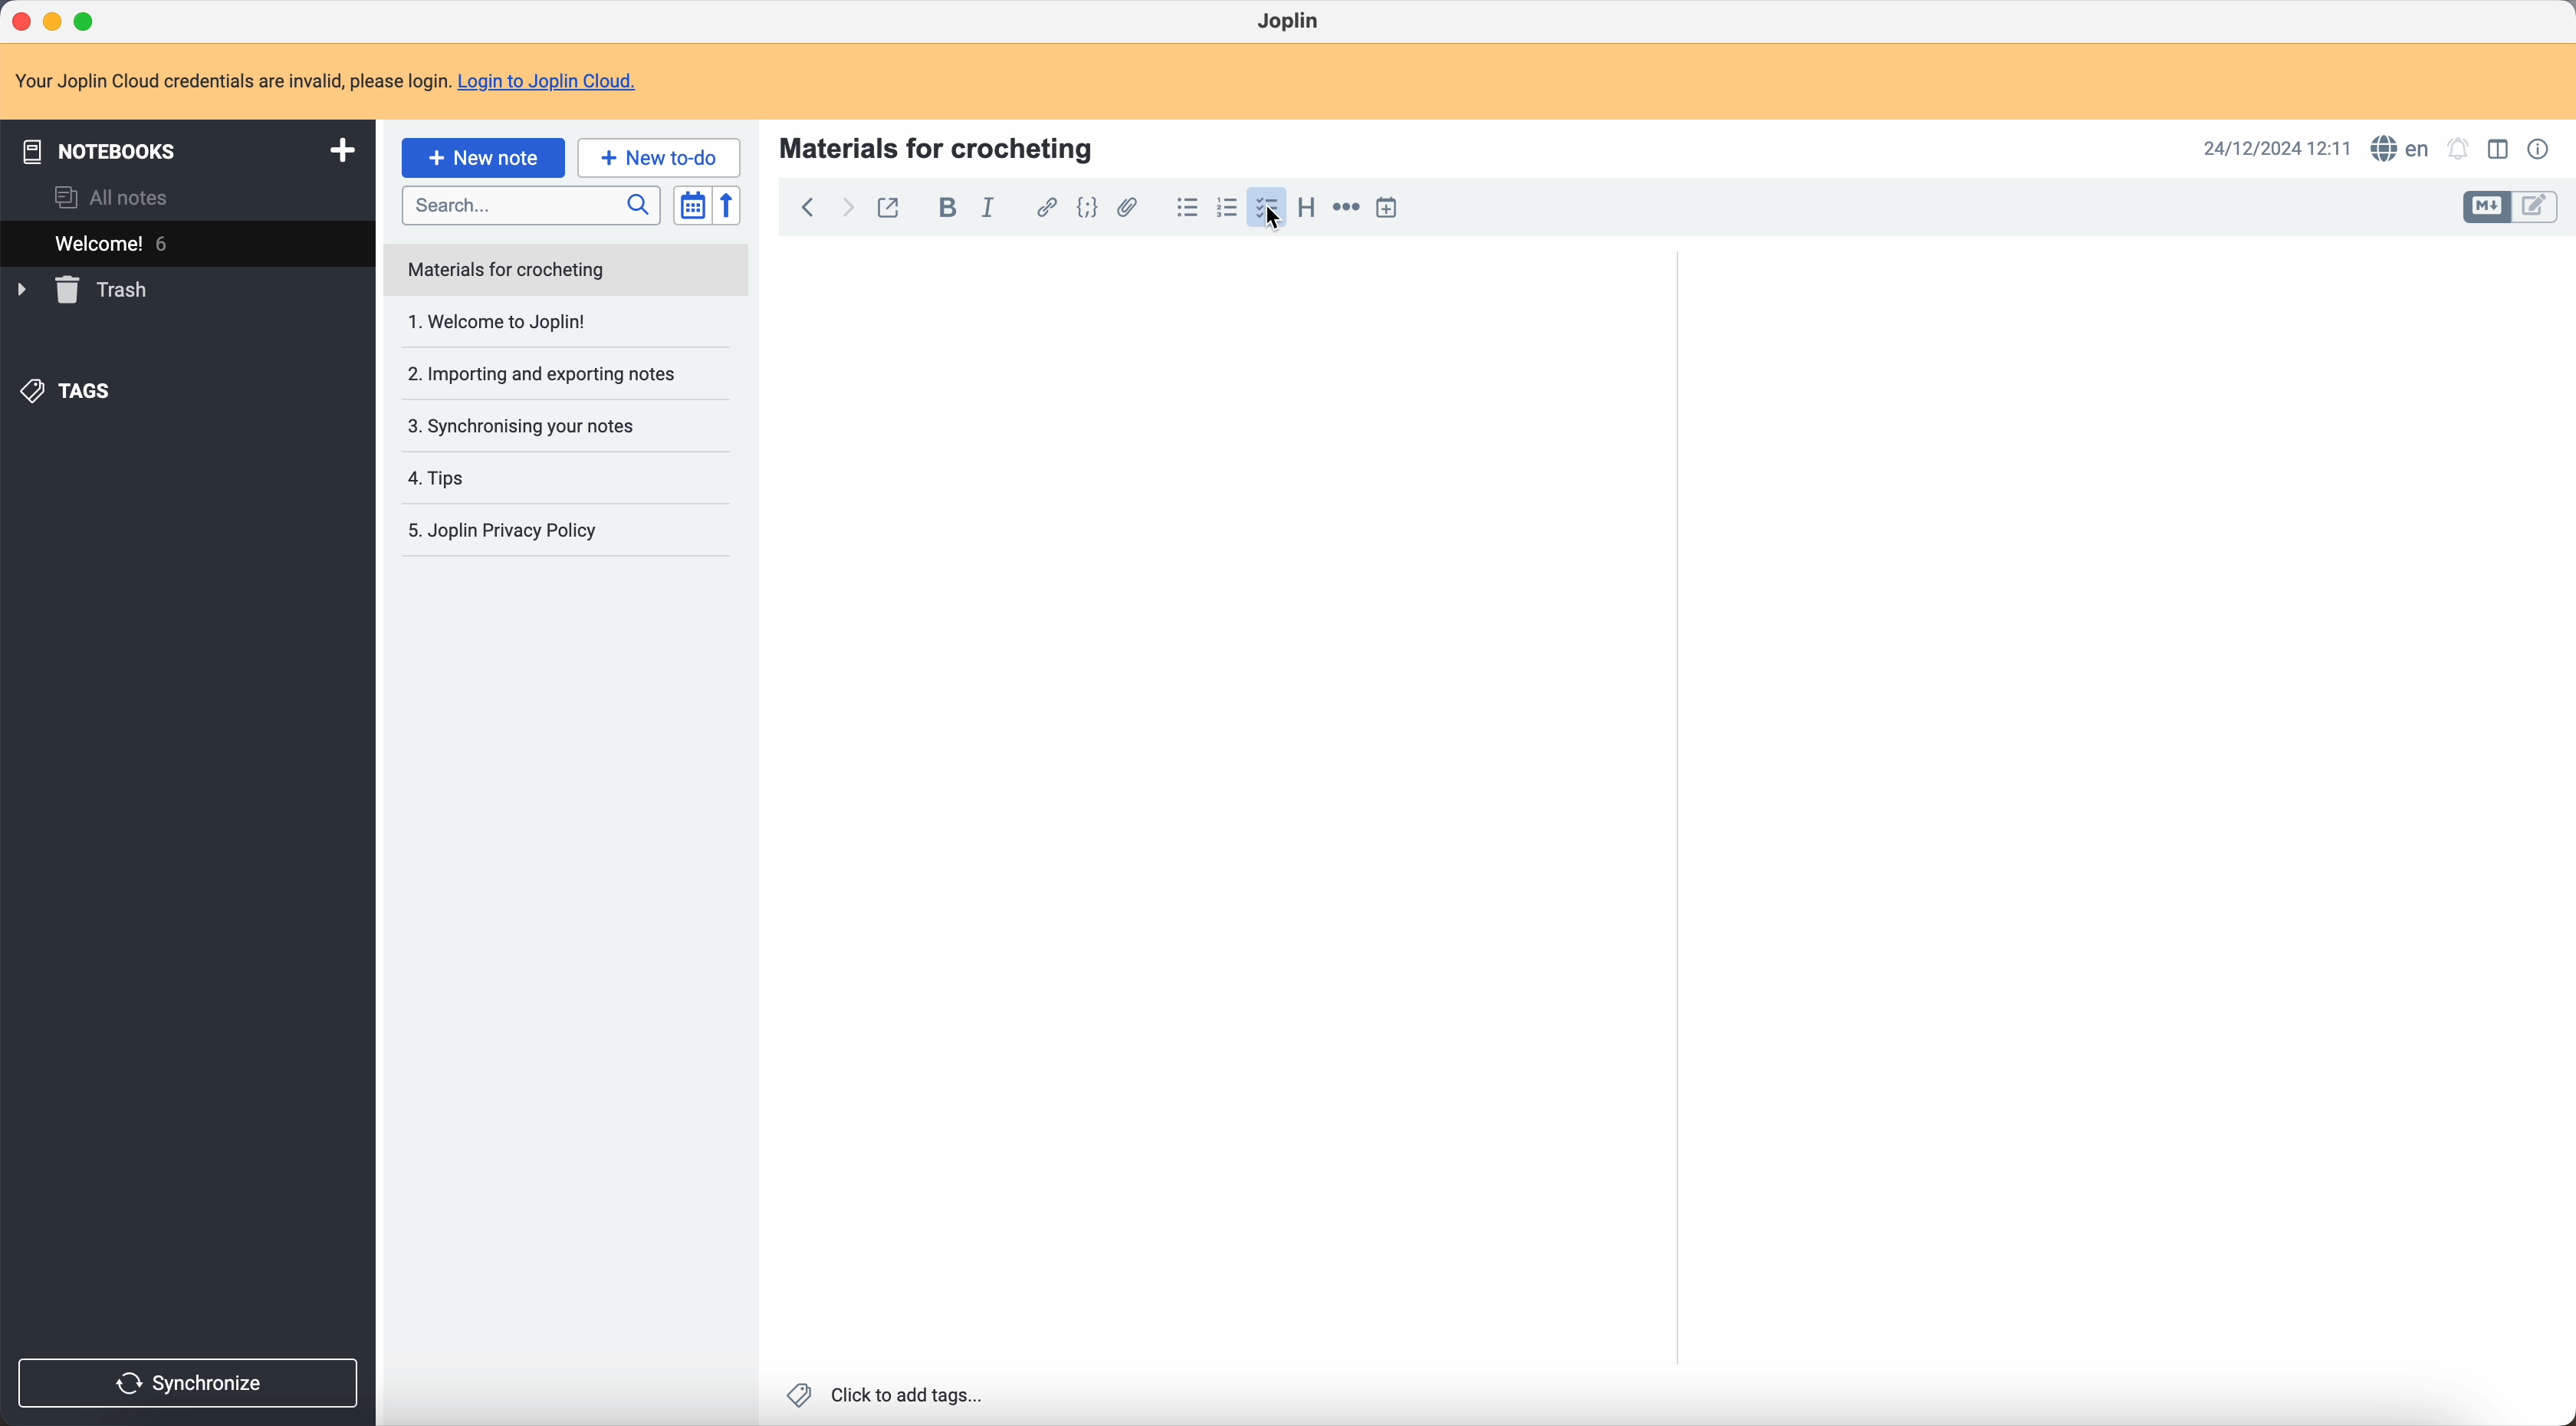 The height and width of the screenshot is (1426, 2576). Describe the element at coordinates (485, 157) in the screenshot. I see `click on new note` at that location.